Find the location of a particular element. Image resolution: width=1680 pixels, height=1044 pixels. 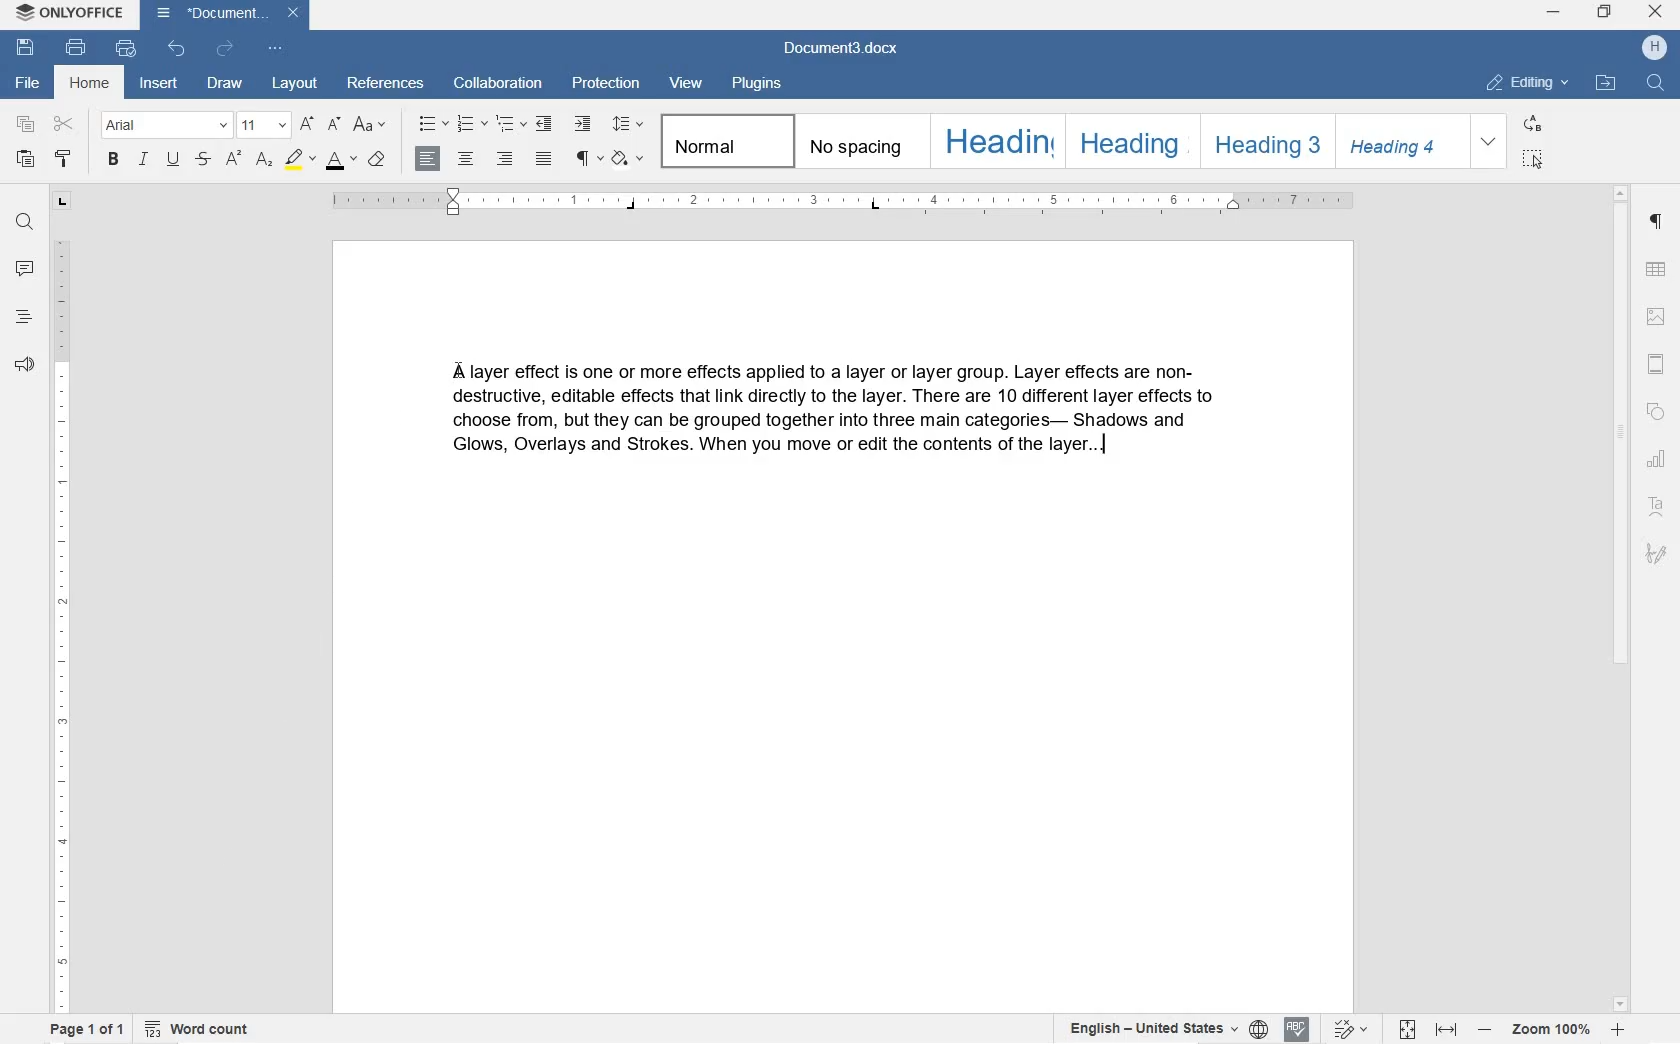

REPLACE is located at coordinates (1530, 121).